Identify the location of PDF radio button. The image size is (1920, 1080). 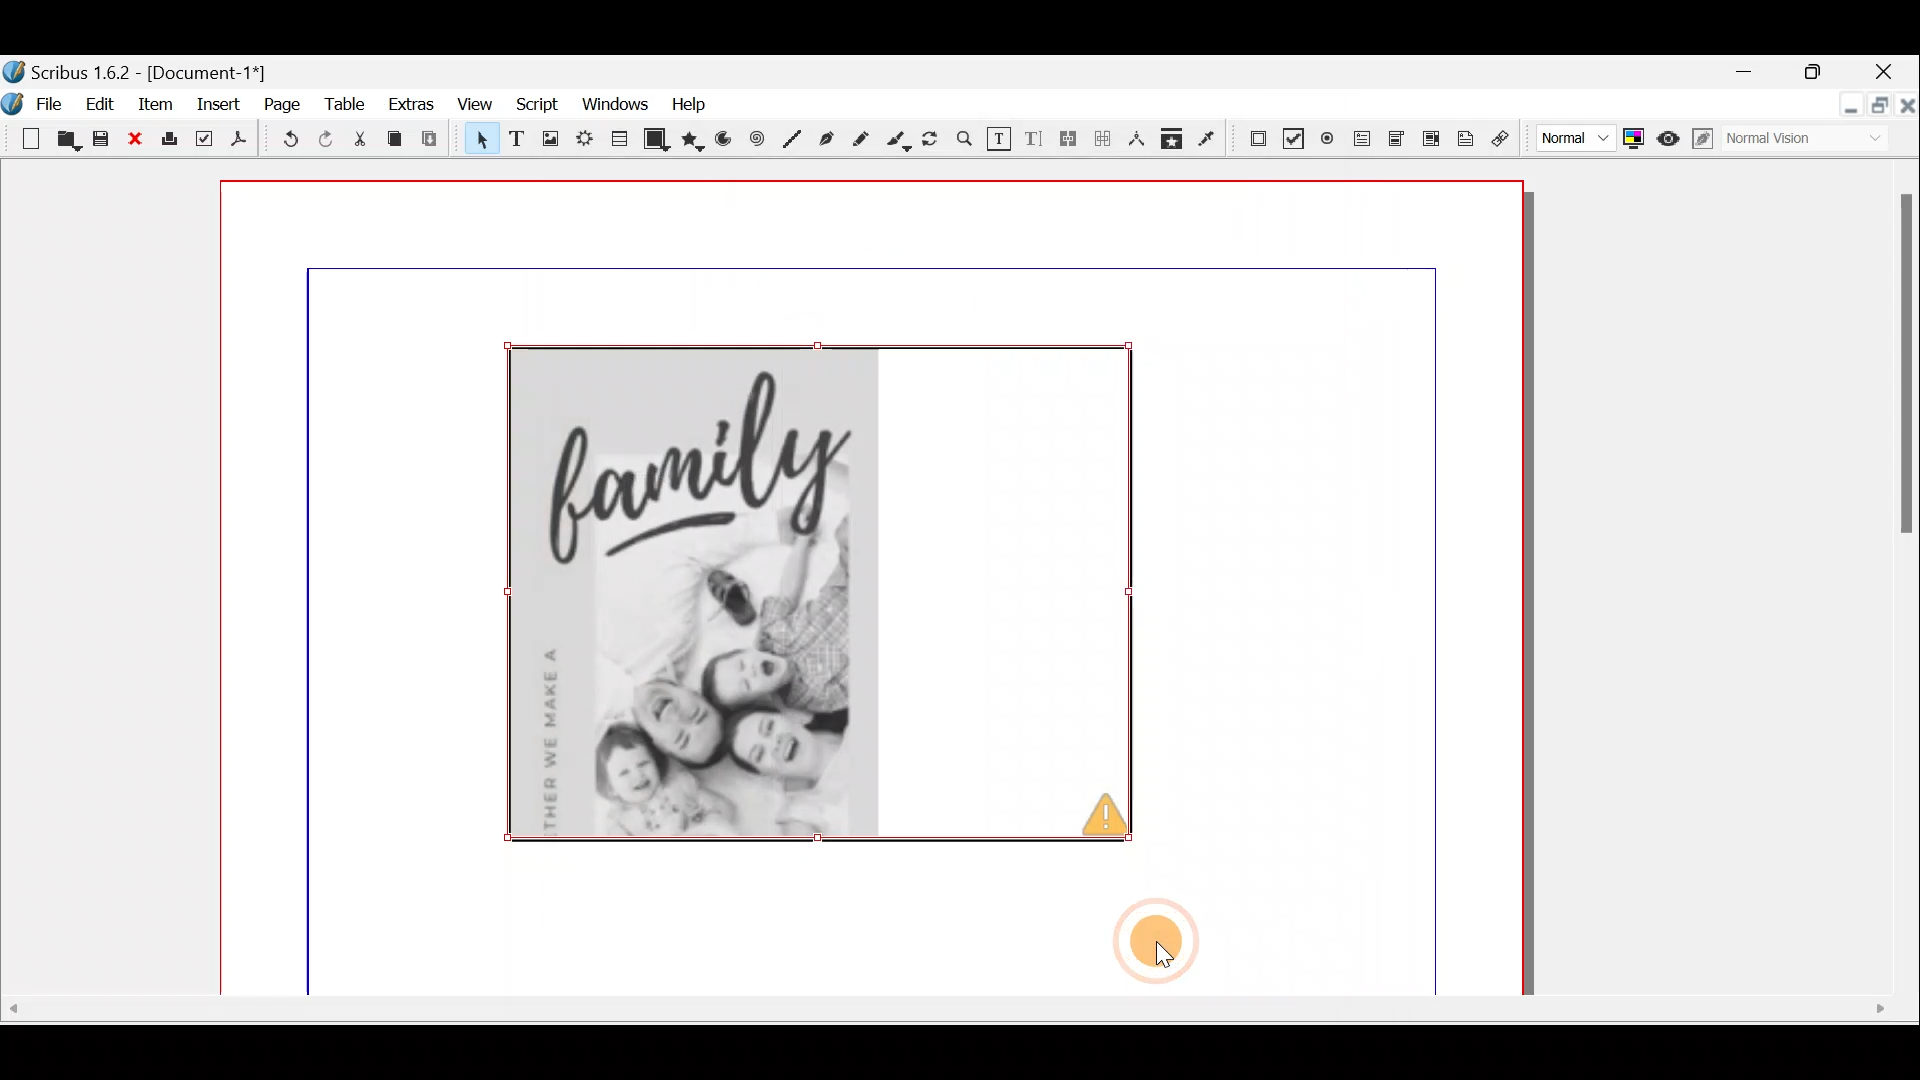
(1329, 136).